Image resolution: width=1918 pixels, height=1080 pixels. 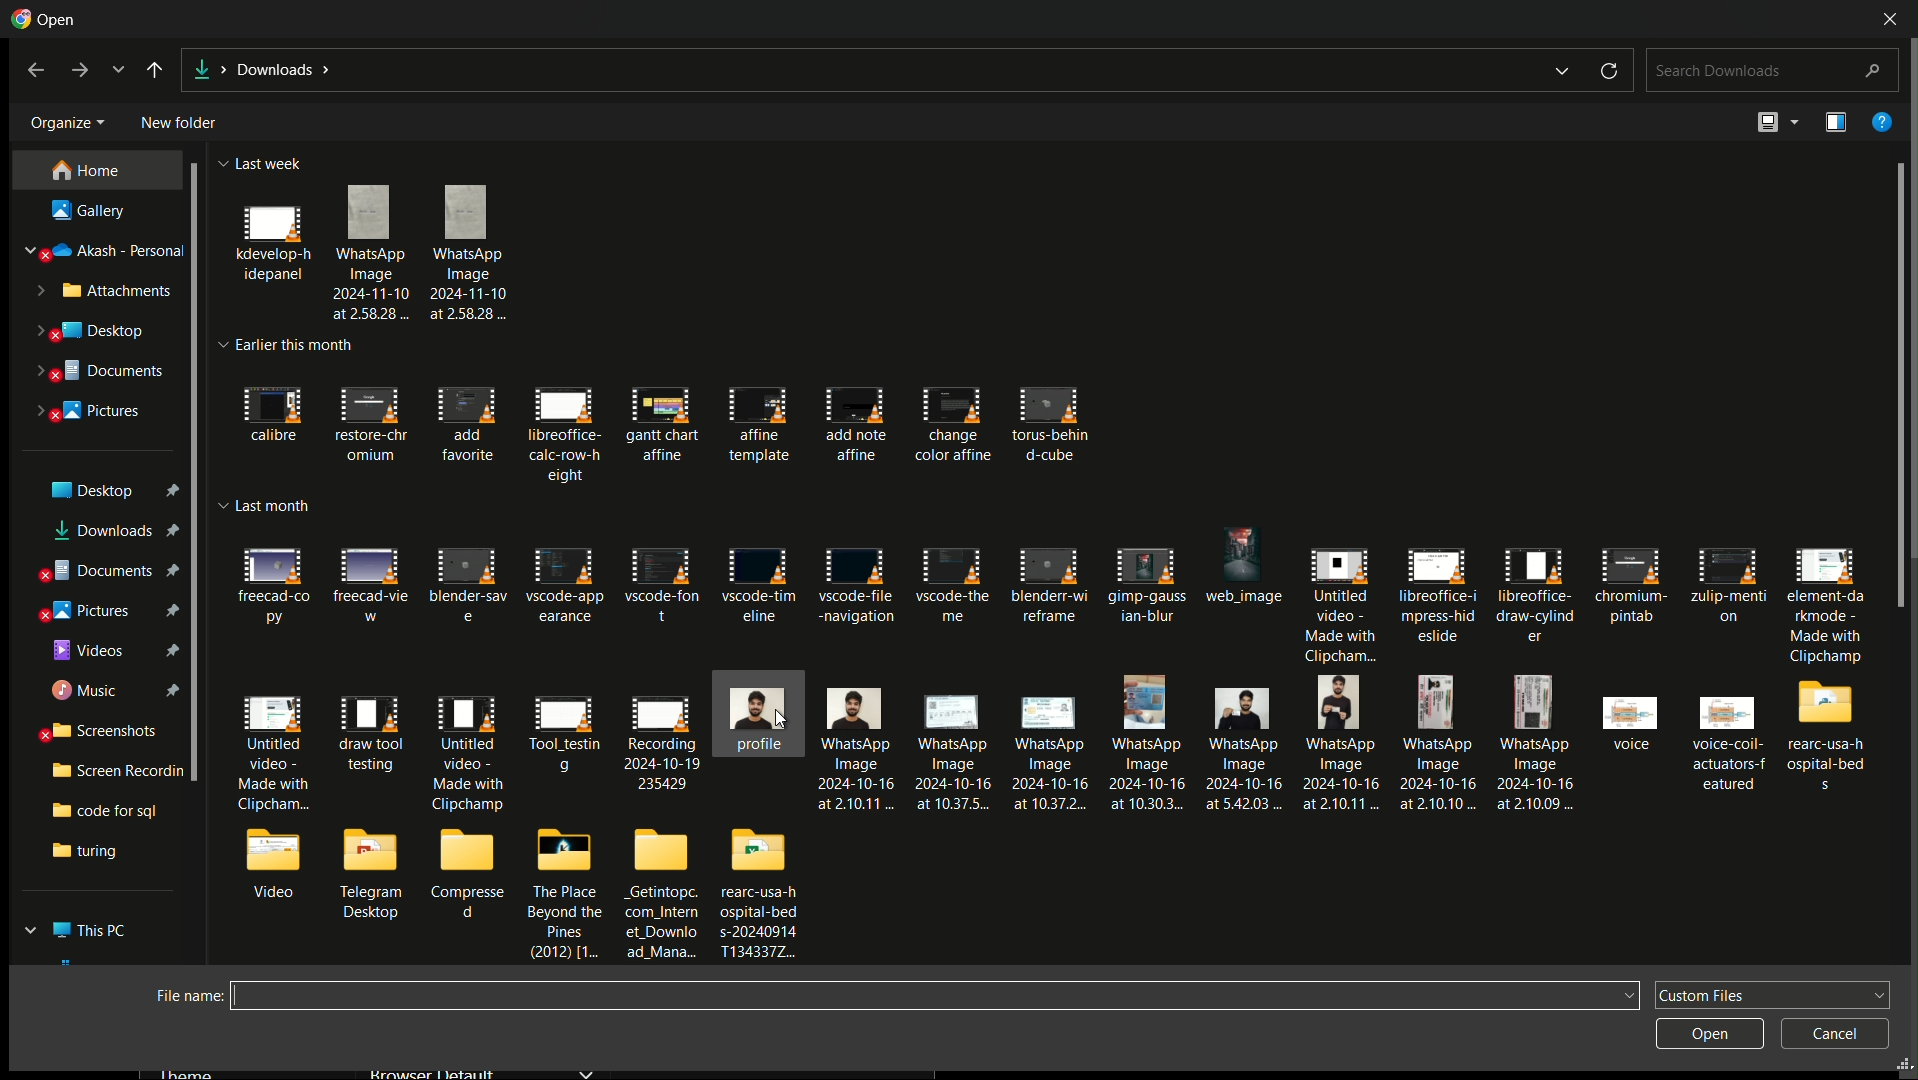 What do you see at coordinates (178, 122) in the screenshot?
I see `new folder` at bounding box center [178, 122].